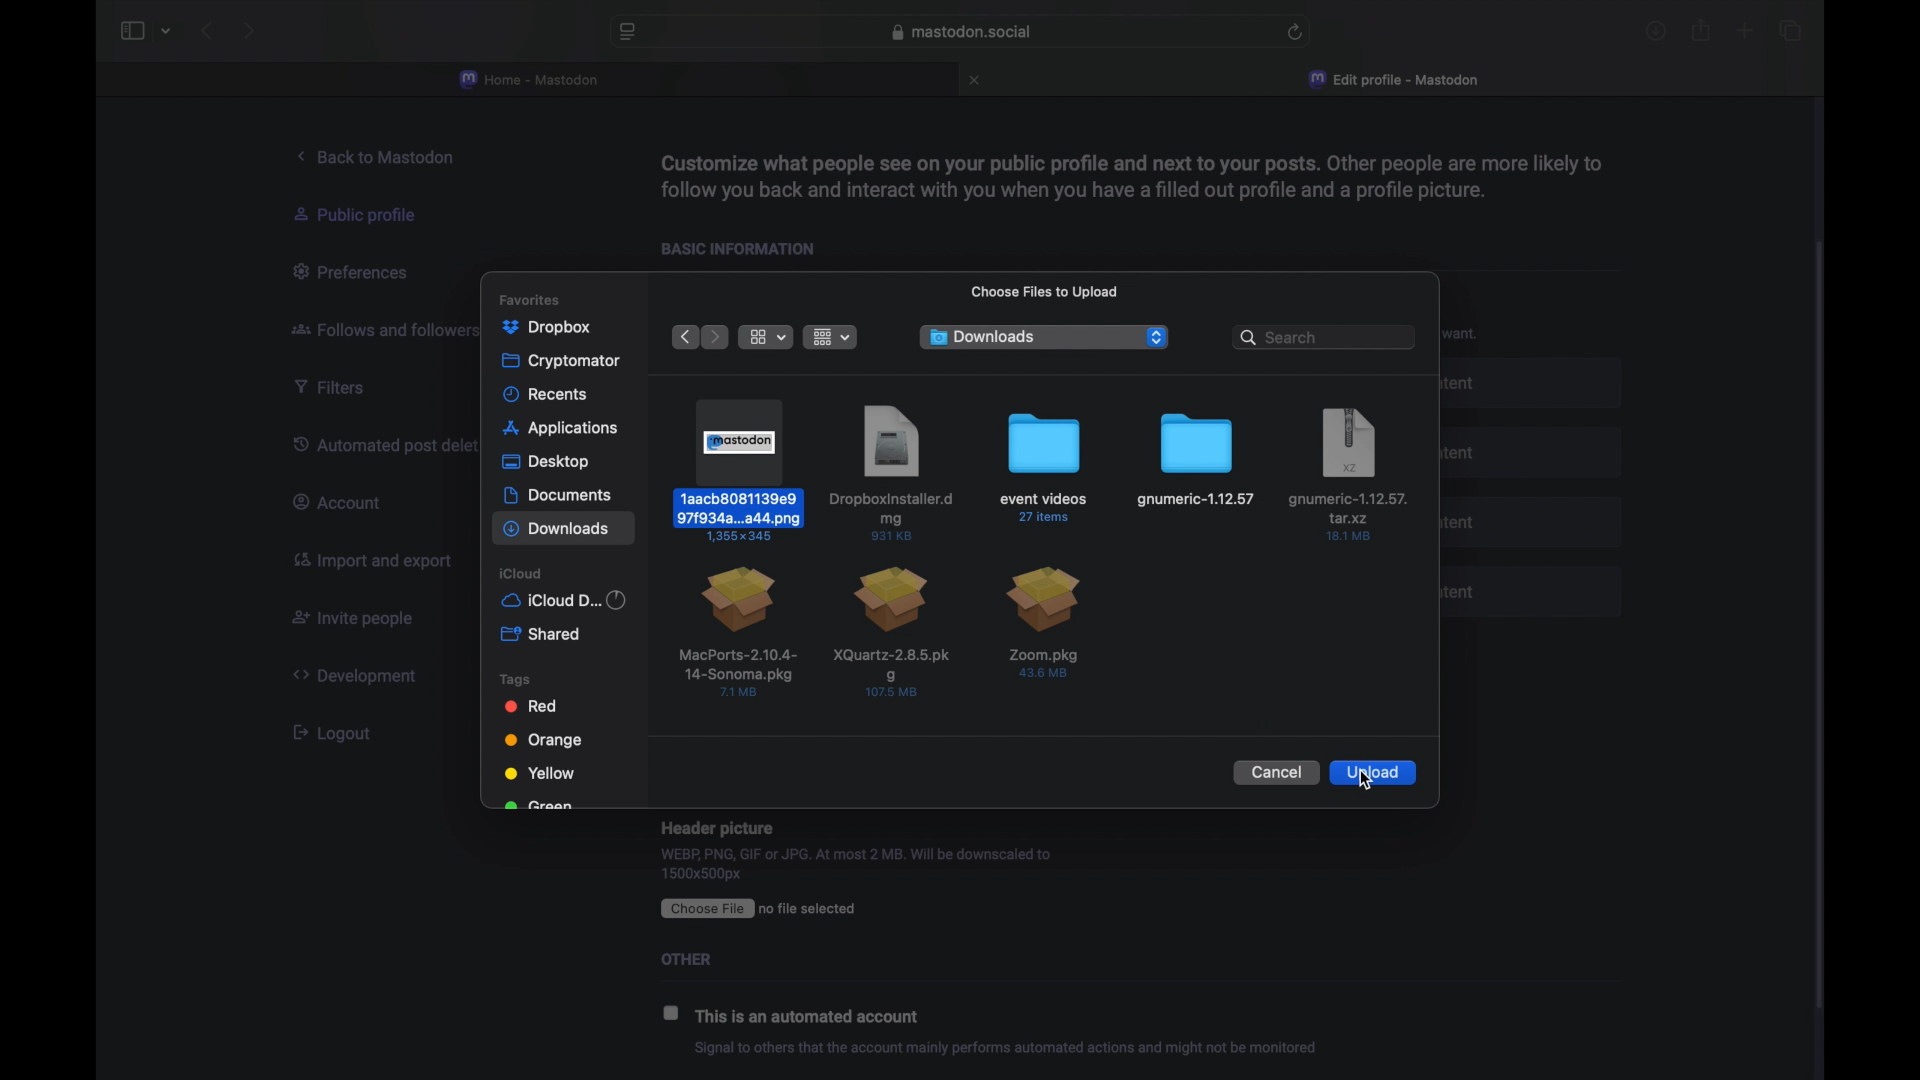 This screenshot has width=1920, height=1080. What do you see at coordinates (532, 706) in the screenshot?
I see `red` at bounding box center [532, 706].